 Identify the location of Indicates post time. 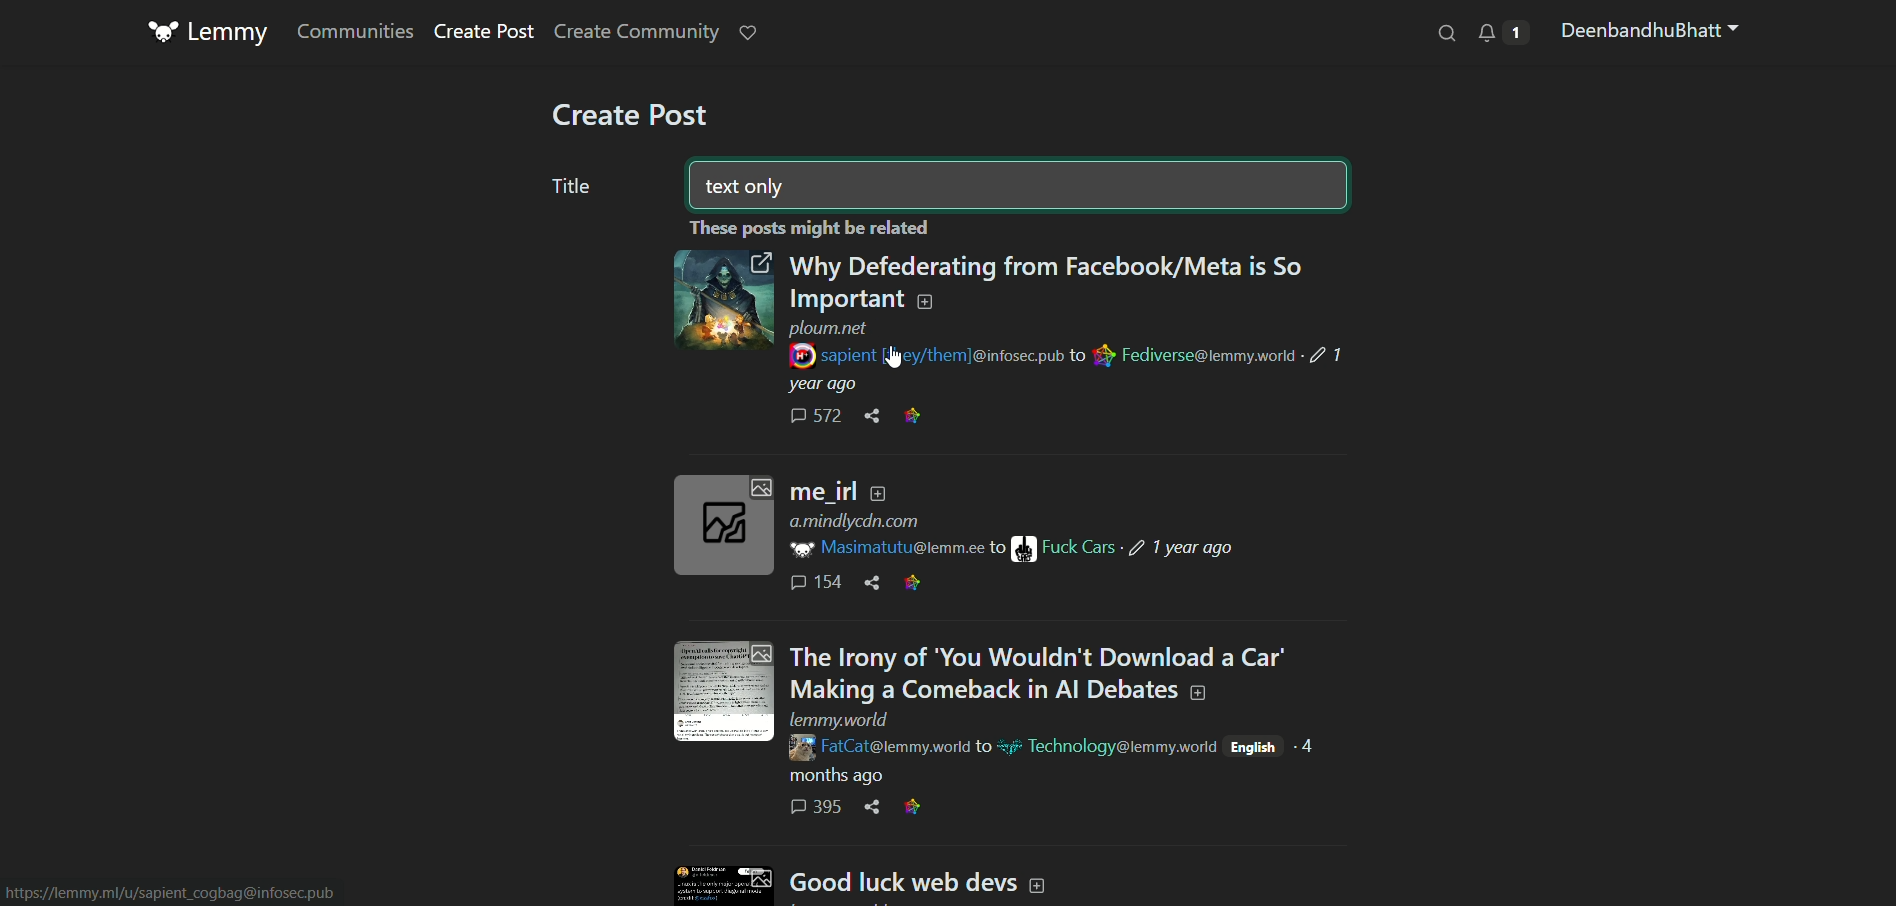
(824, 386).